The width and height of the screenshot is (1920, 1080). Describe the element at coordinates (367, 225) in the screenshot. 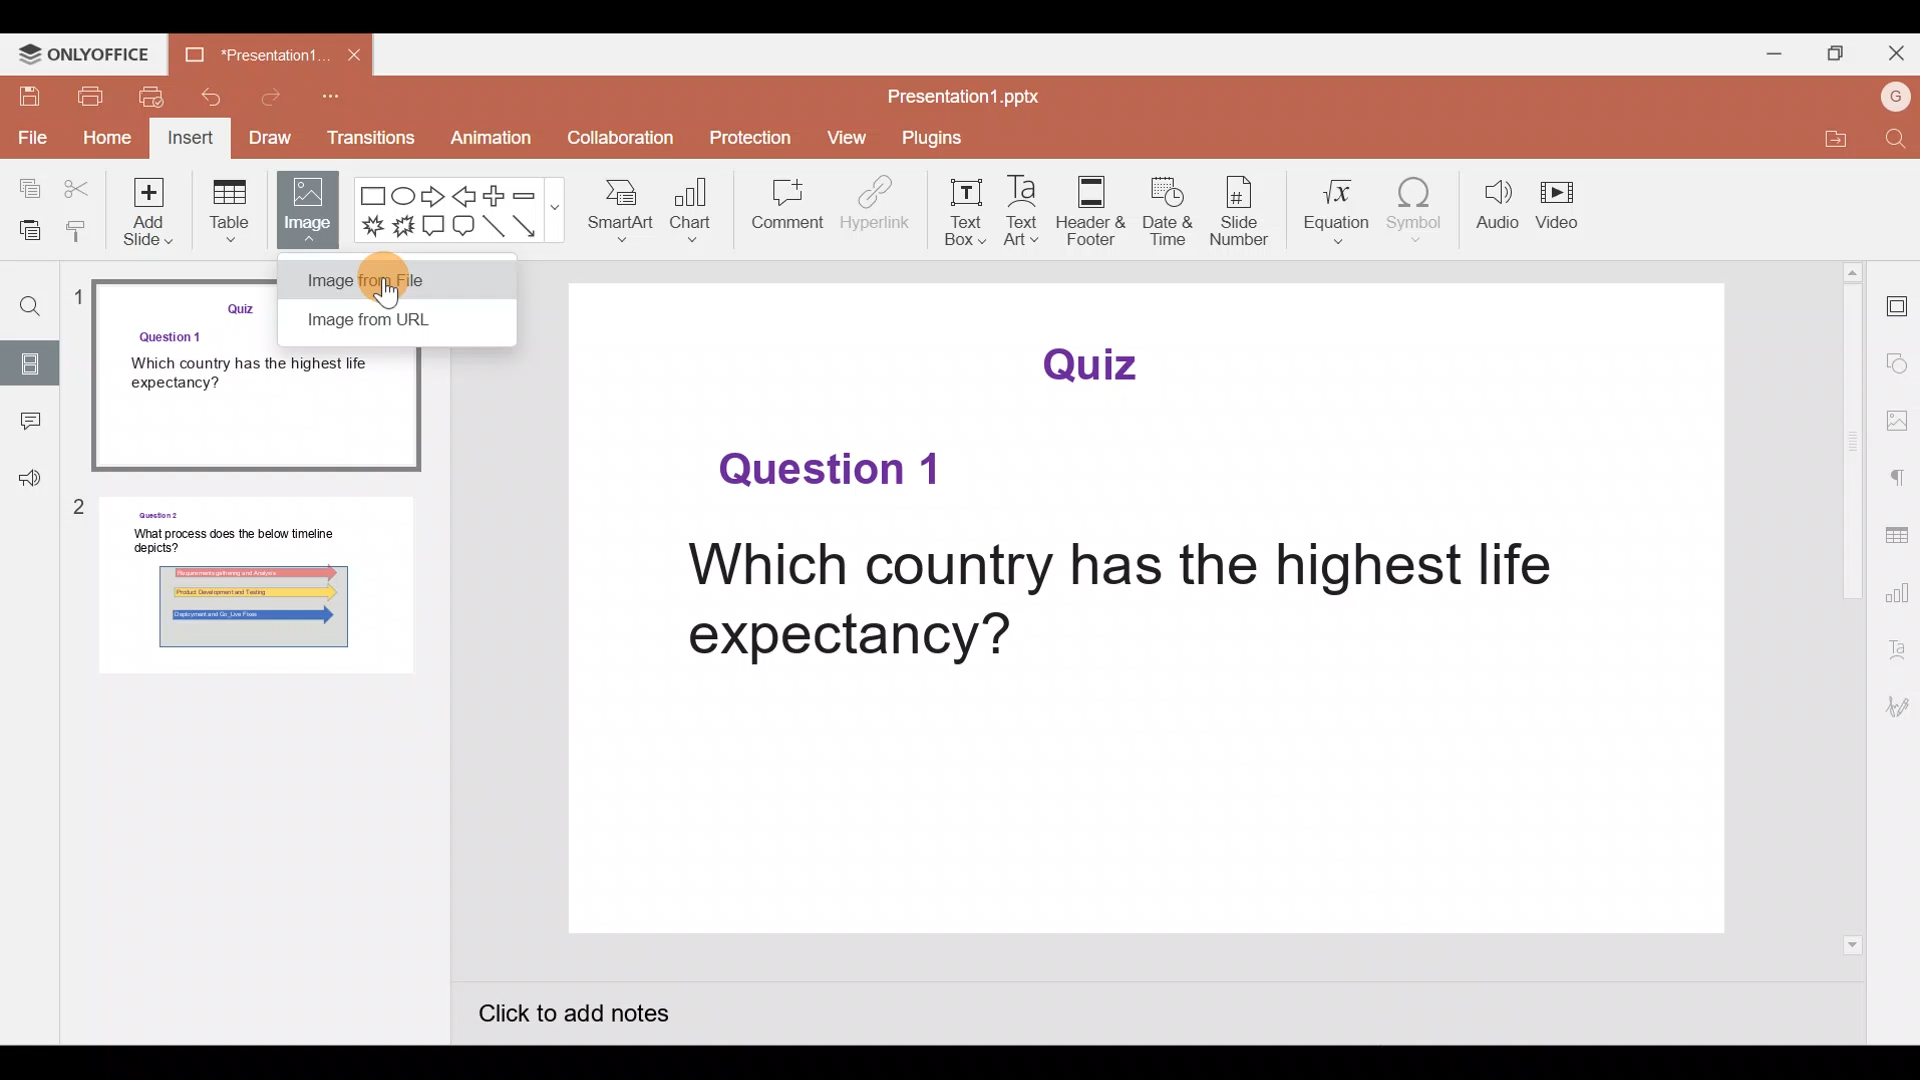

I see `Explosion 1` at that location.